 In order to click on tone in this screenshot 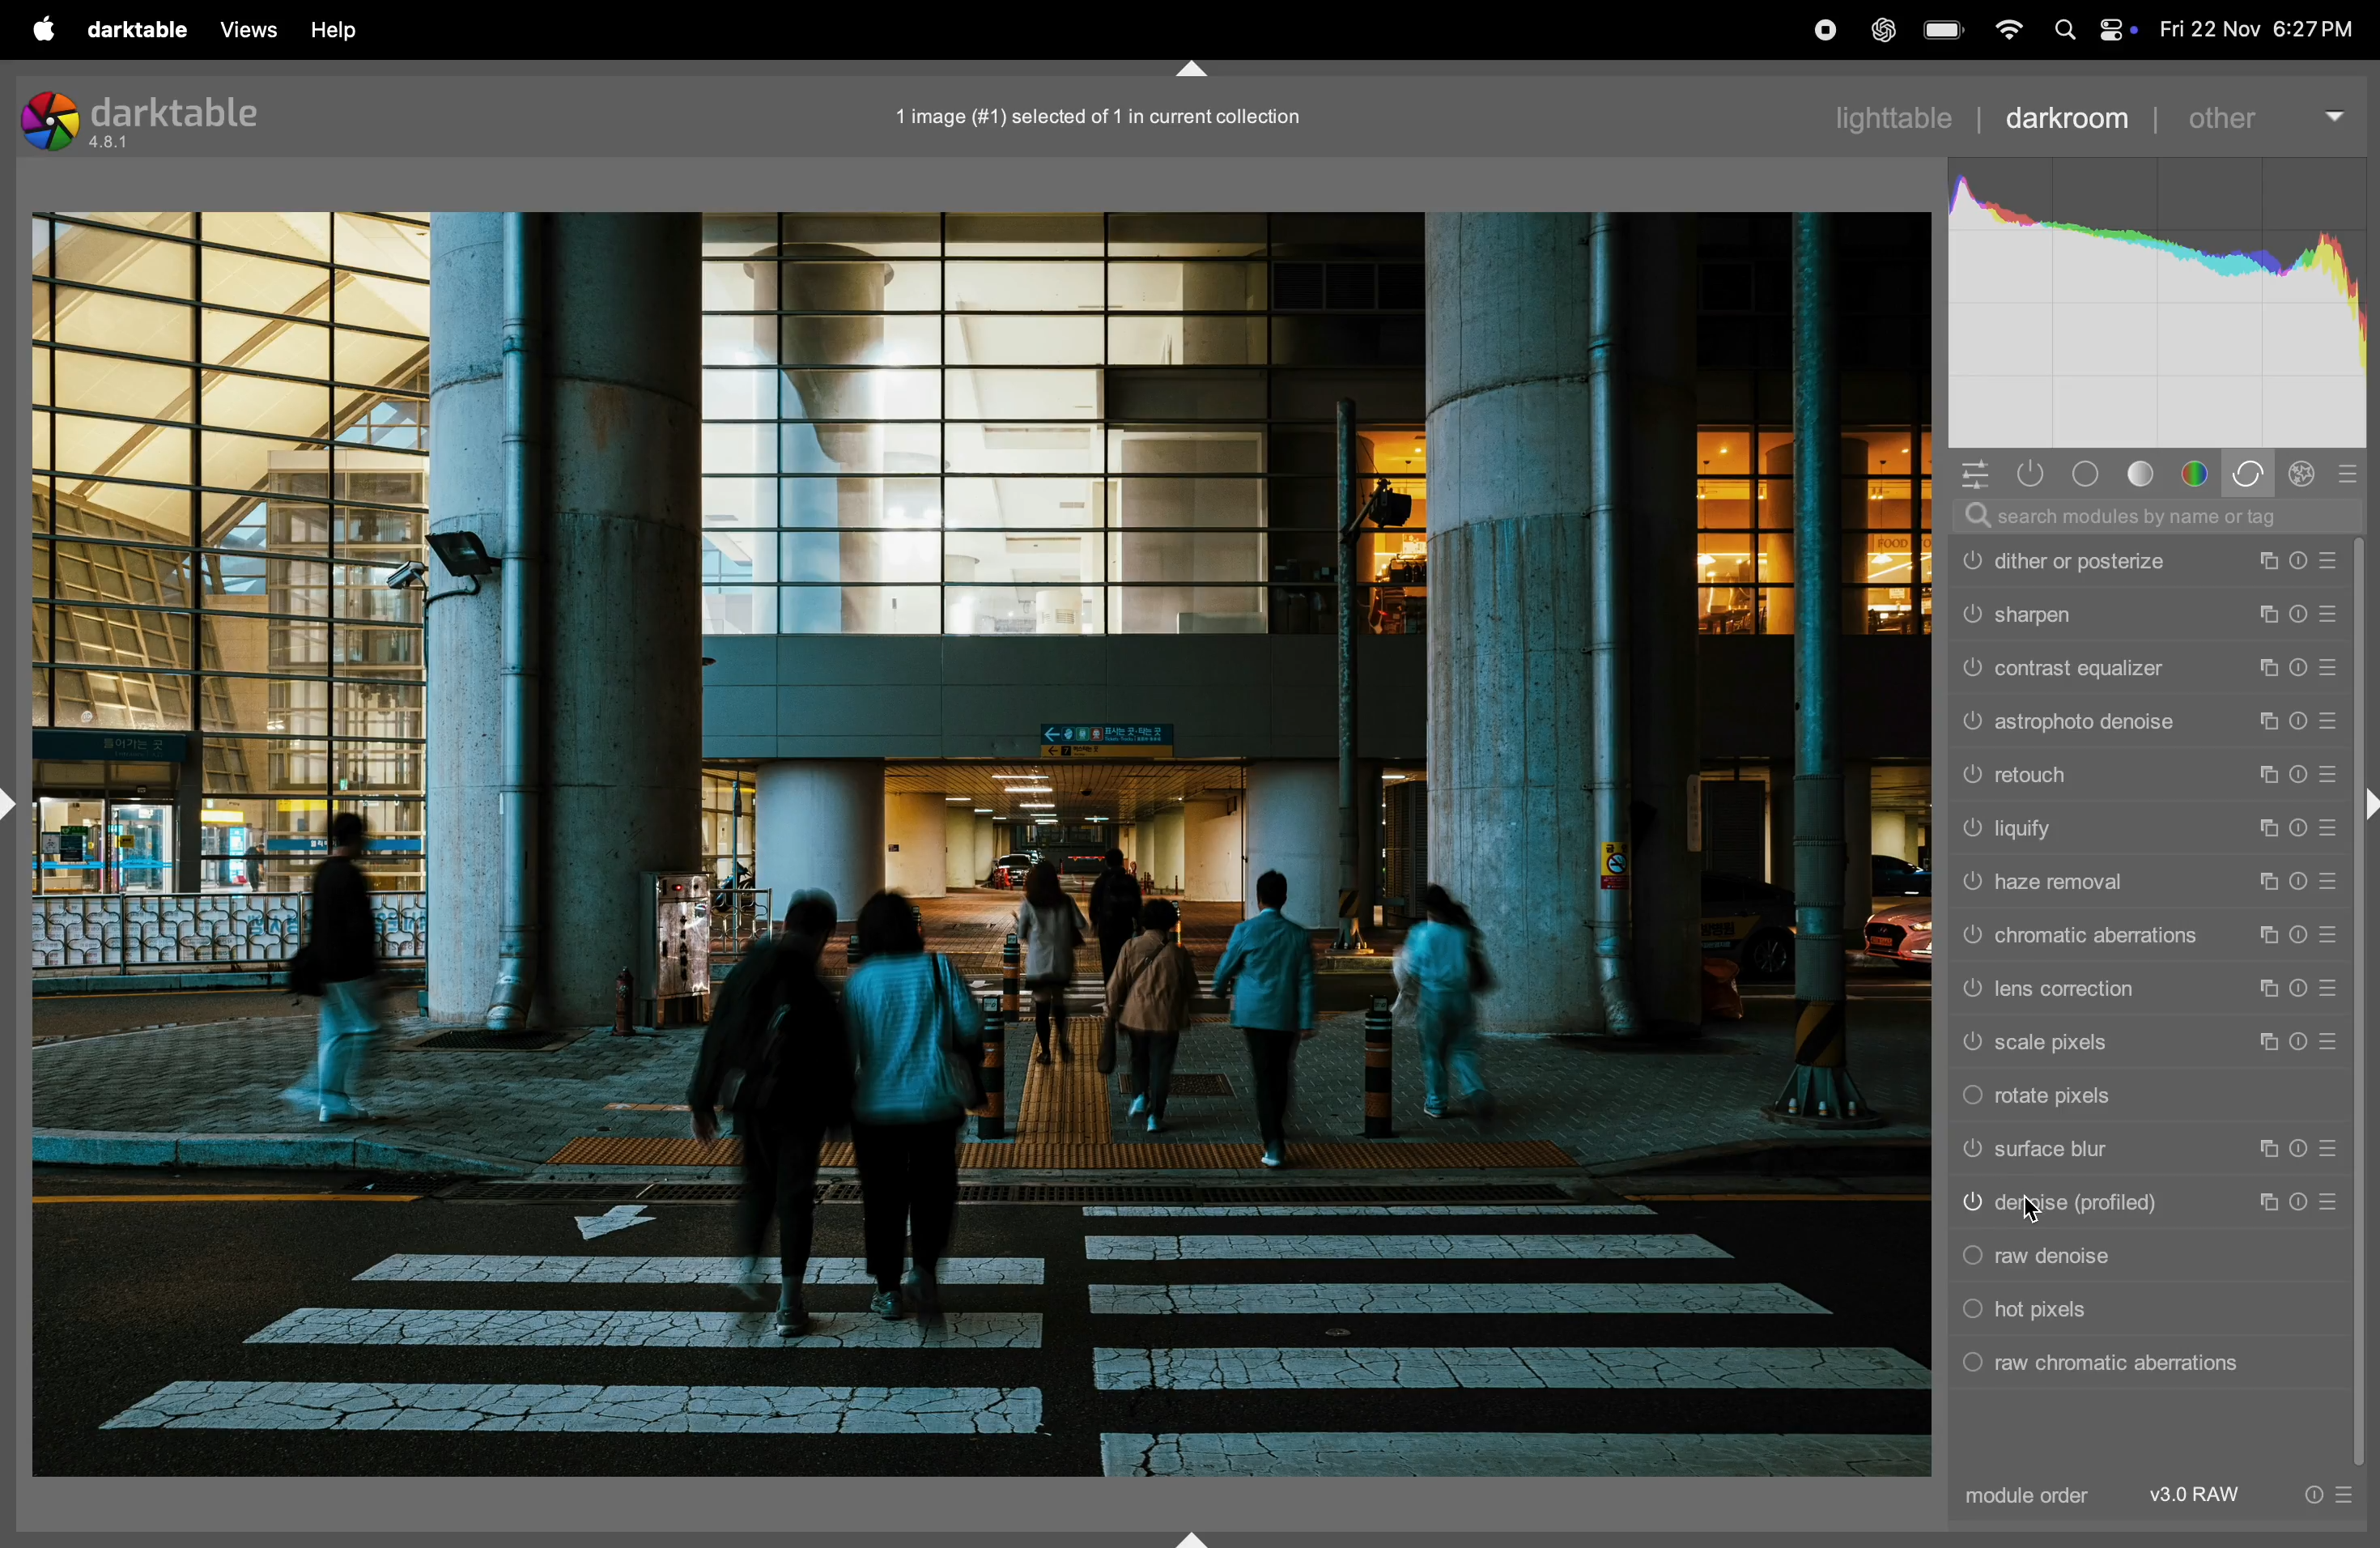, I will do `click(2144, 474)`.